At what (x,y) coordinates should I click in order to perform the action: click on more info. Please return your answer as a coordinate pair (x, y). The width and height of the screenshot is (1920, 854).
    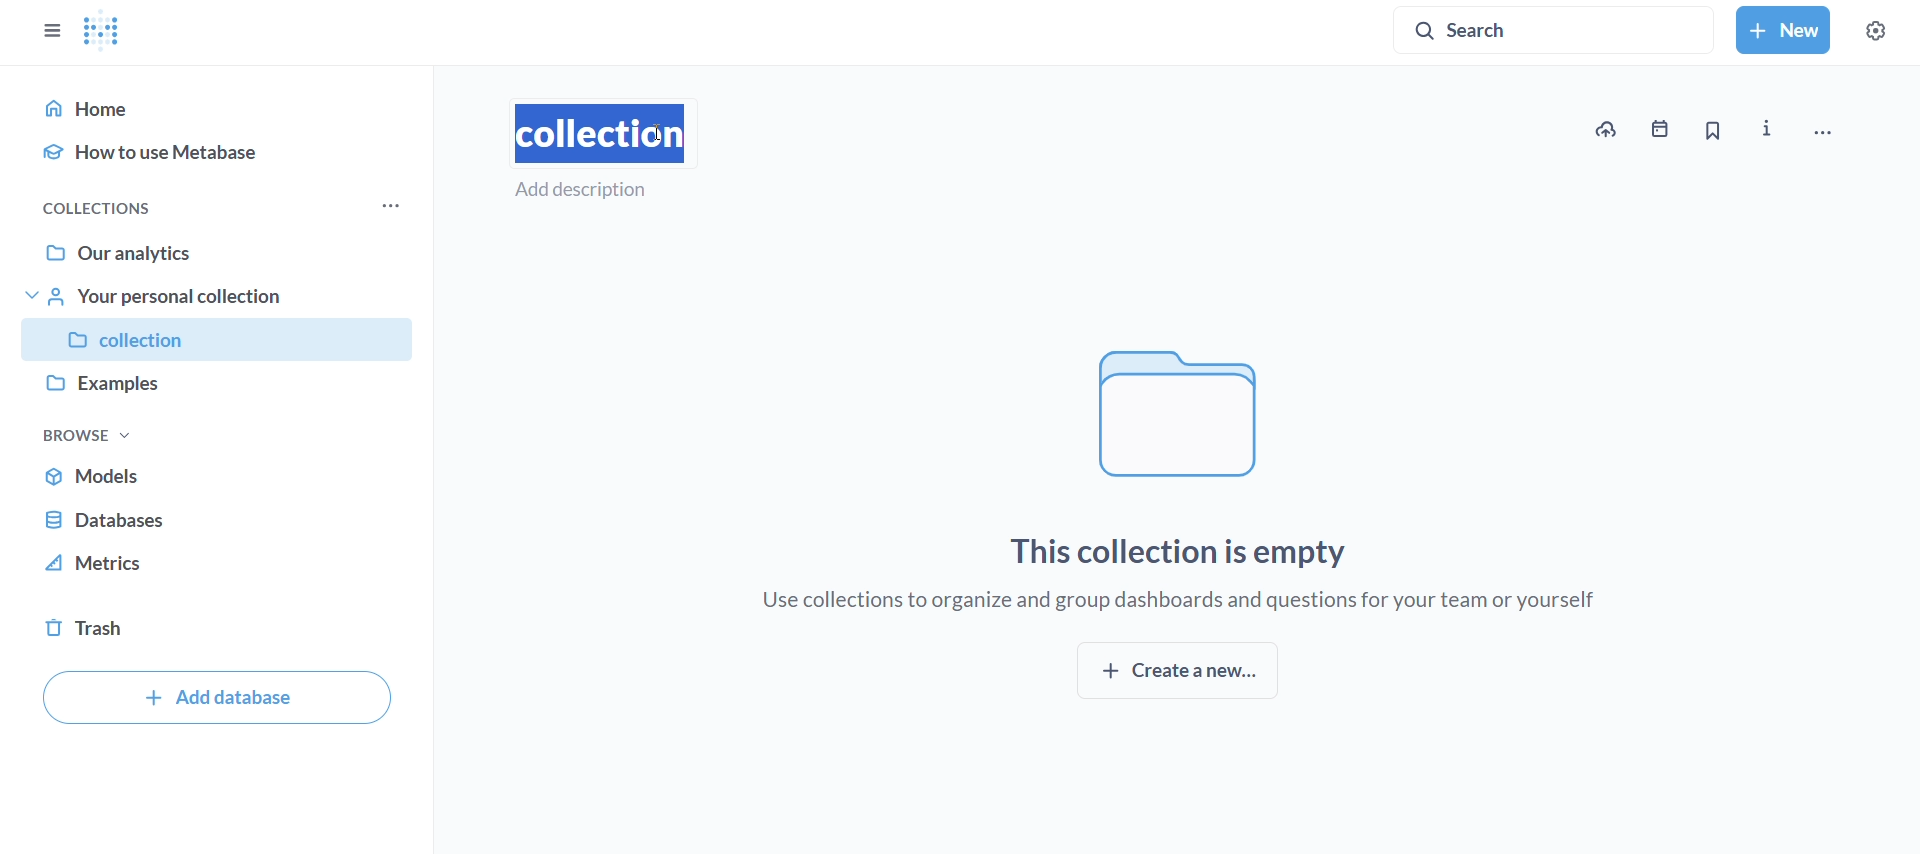
    Looking at the image, I should click on (1771, 129).